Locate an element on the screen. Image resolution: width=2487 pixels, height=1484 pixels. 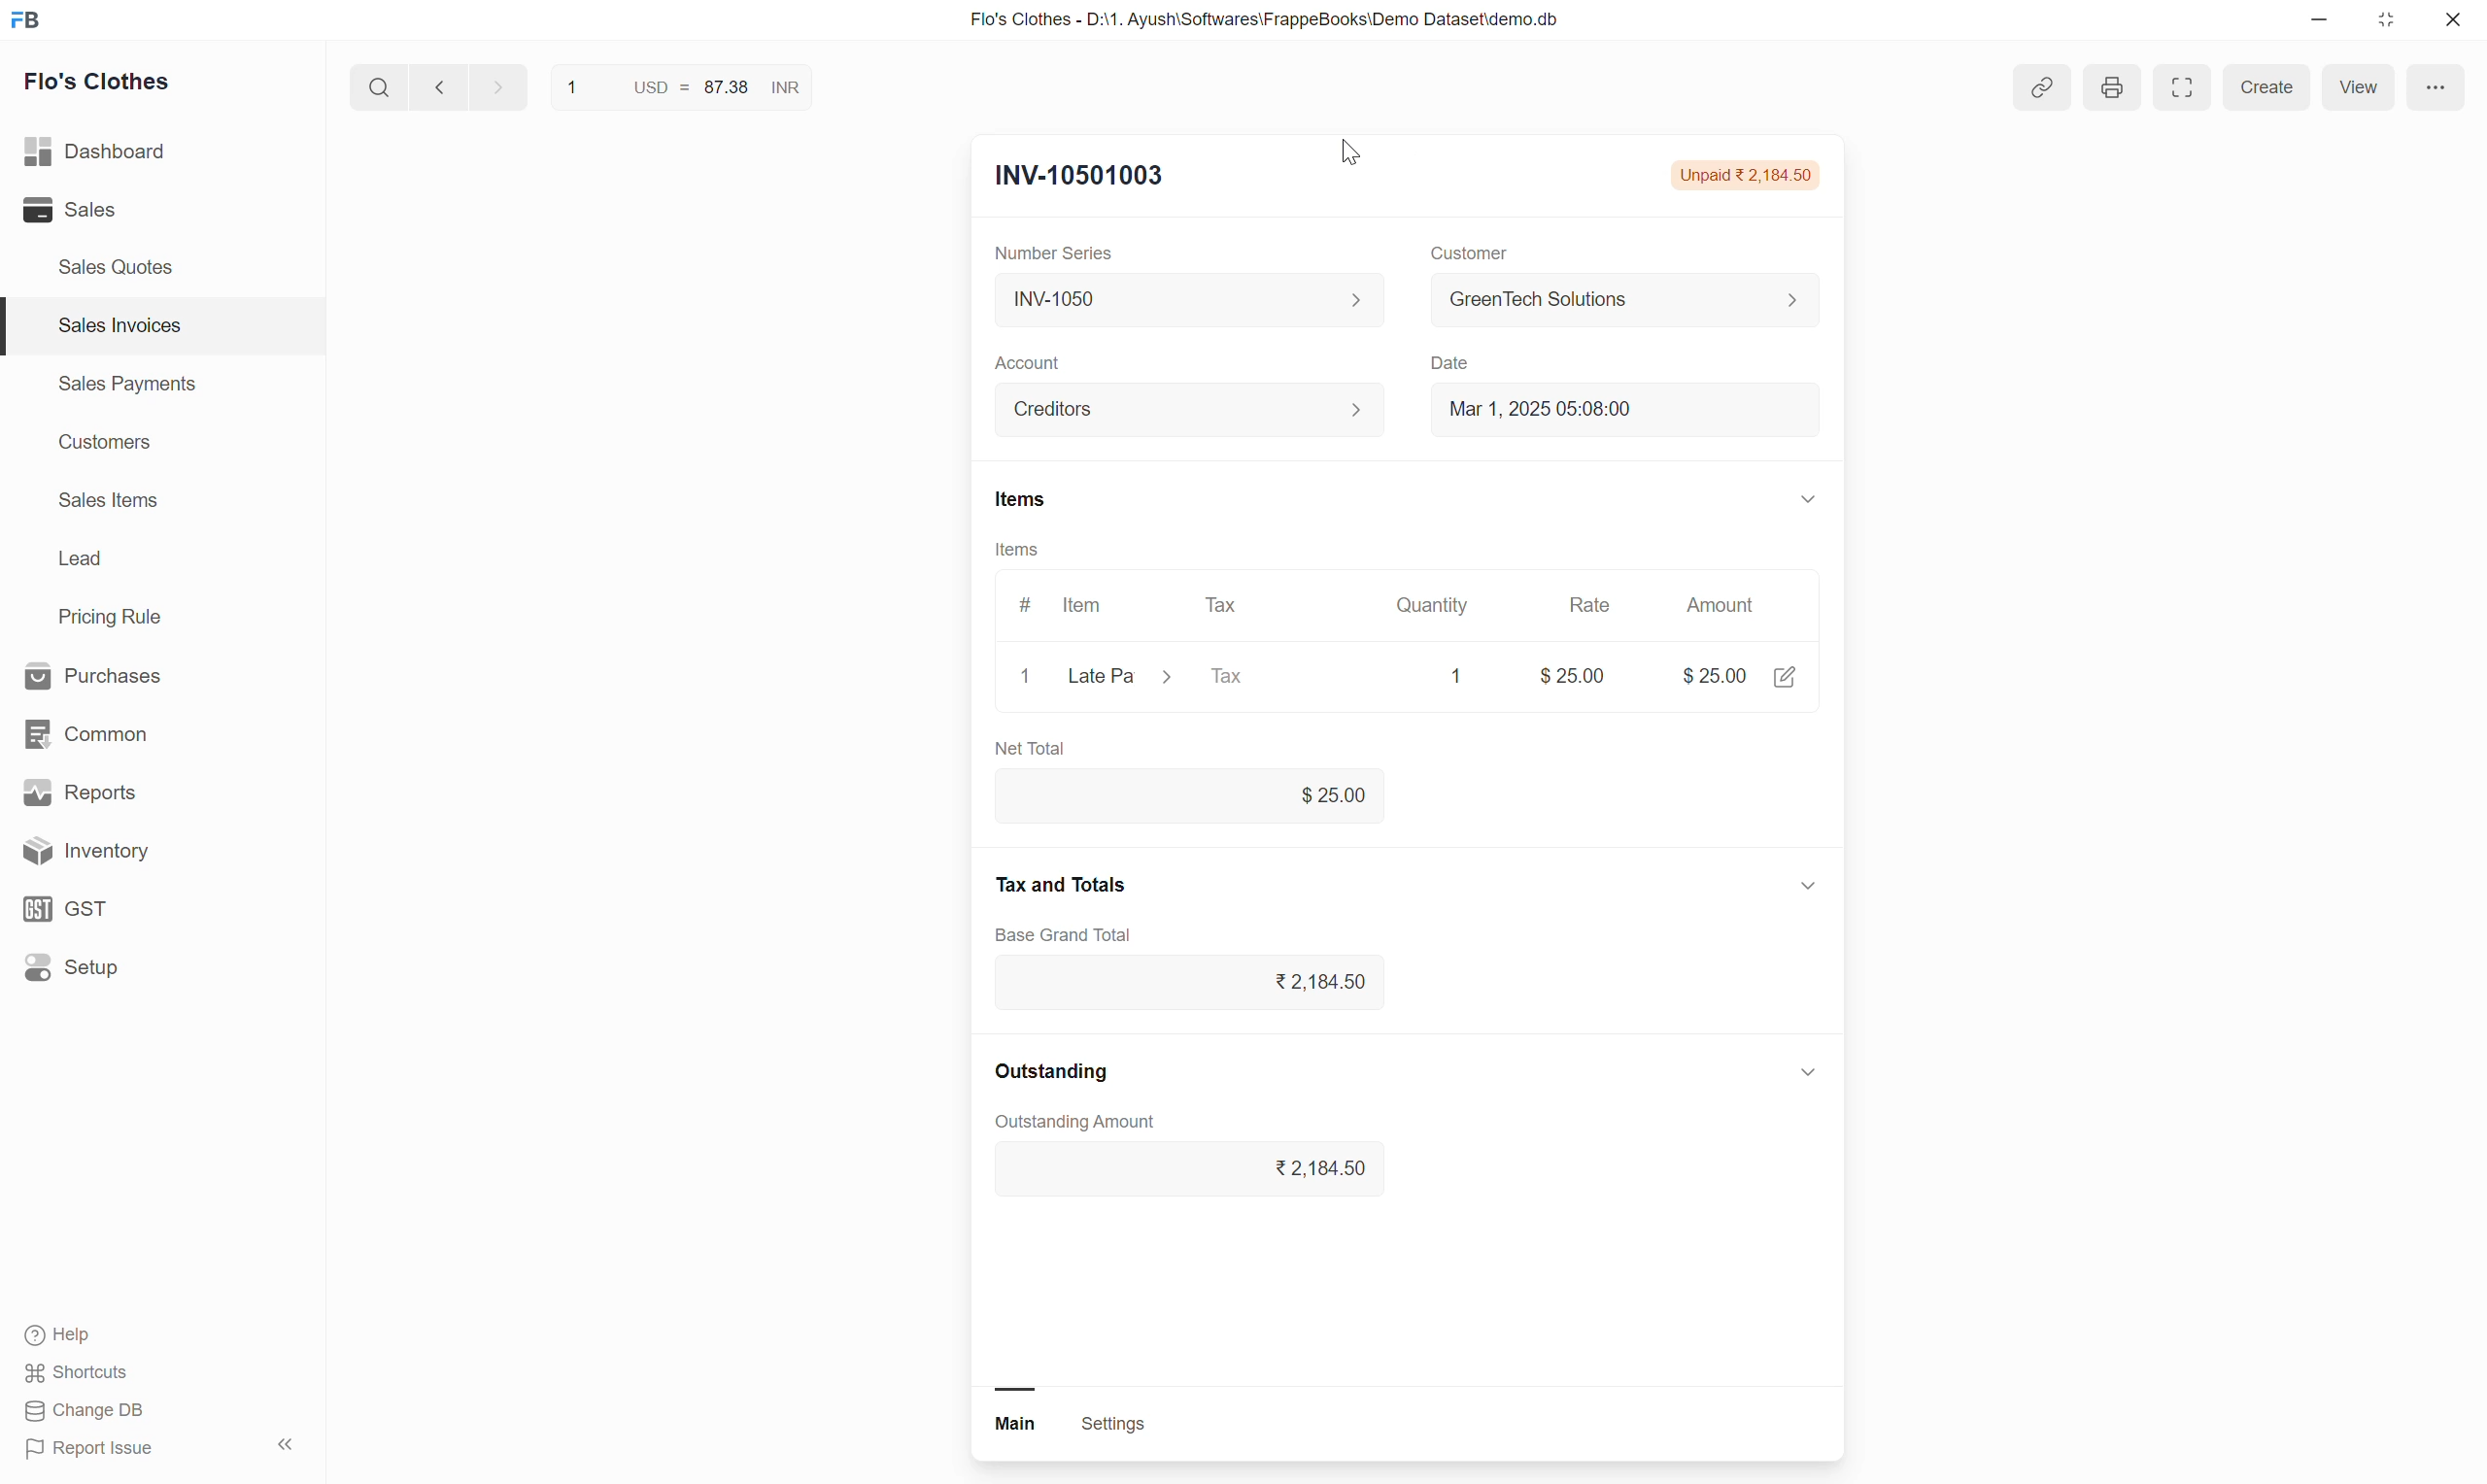
Frappe Book logo is located at coordinates (32, 22).